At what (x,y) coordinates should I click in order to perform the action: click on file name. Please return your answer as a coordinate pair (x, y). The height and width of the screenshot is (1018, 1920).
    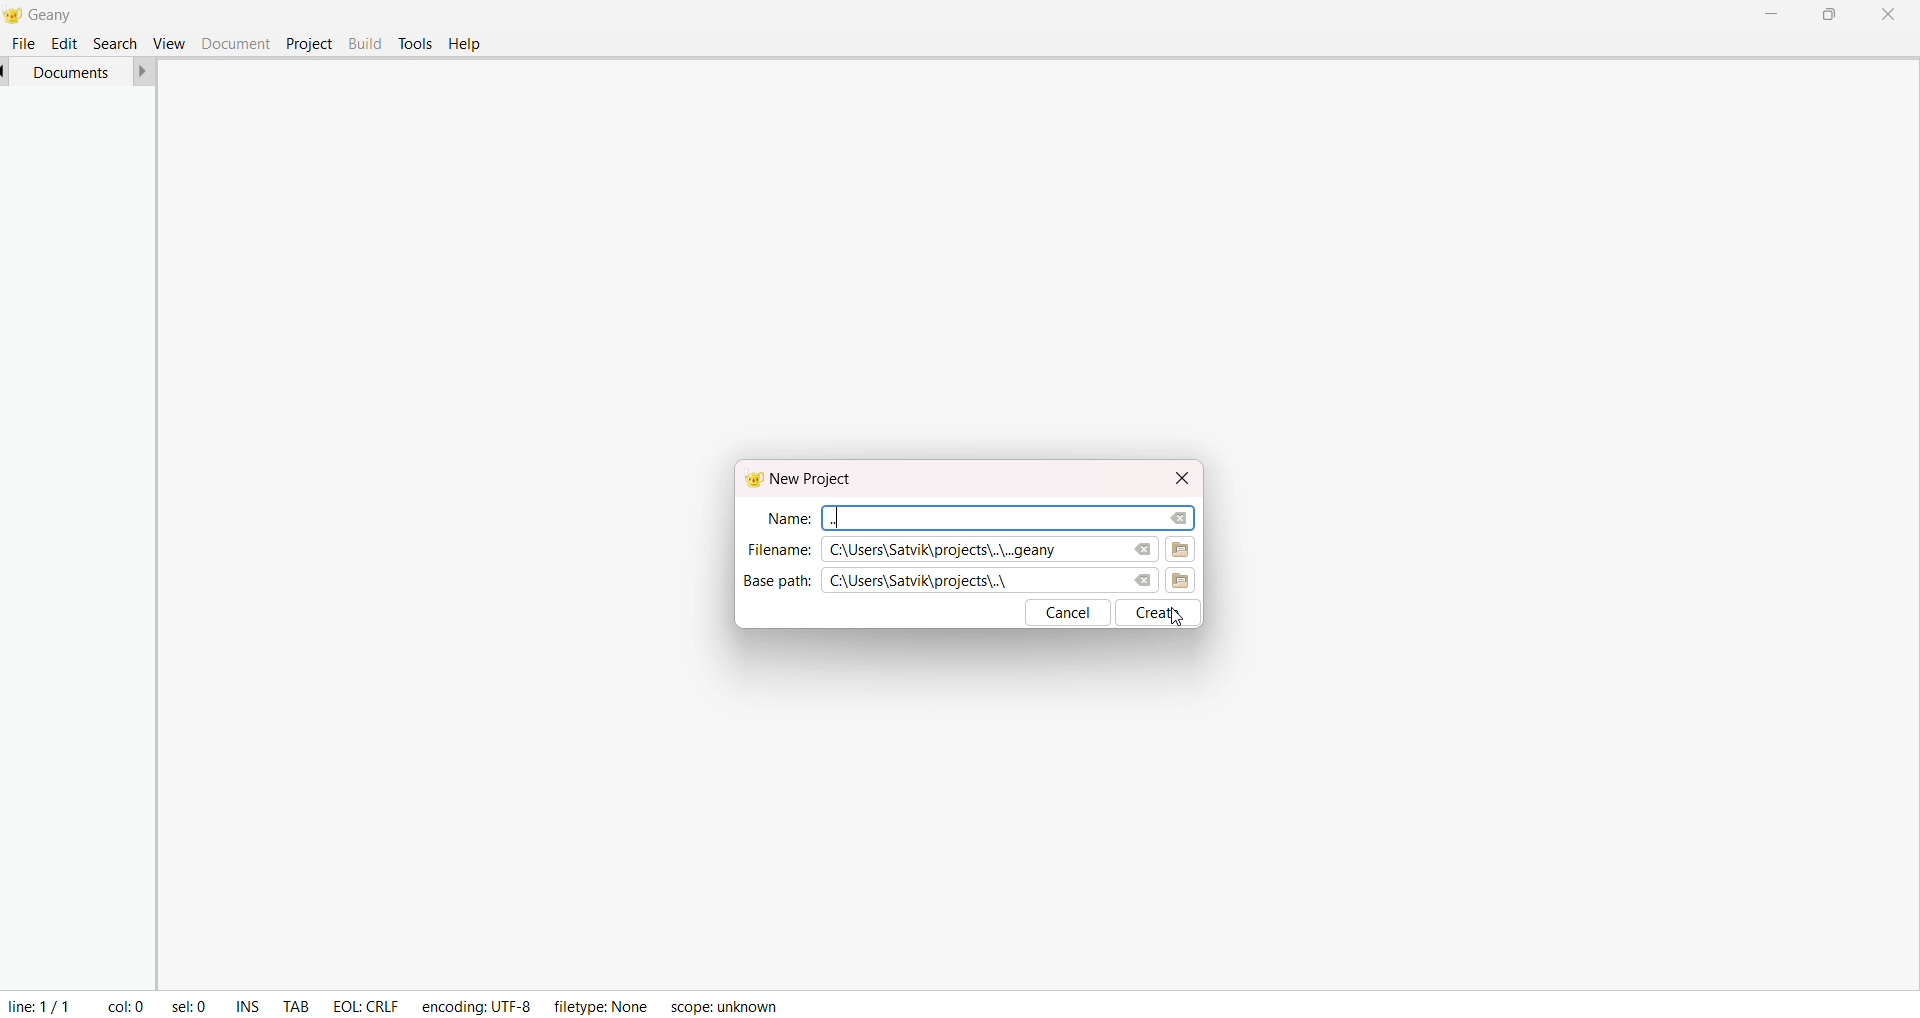
    Looking at the image, I should click on (775, 548).